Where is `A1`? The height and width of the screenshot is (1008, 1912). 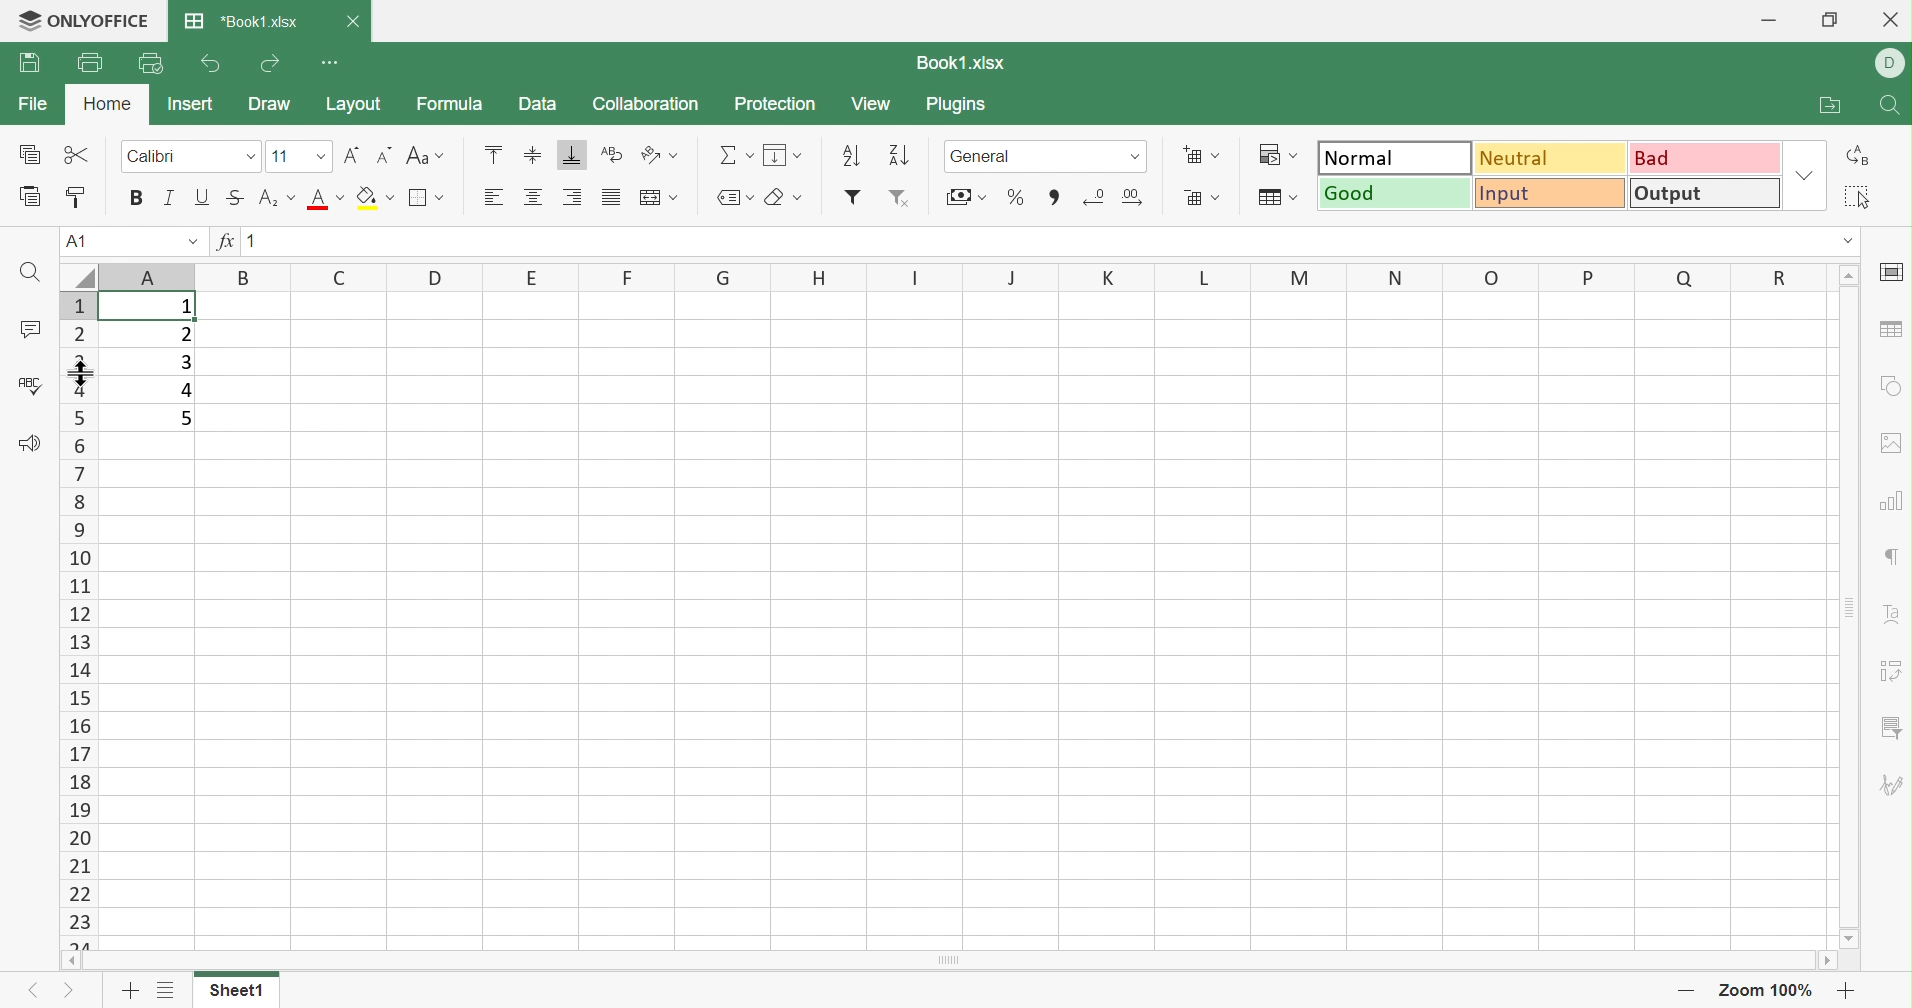 A1 is located at coordinates (80, 240).